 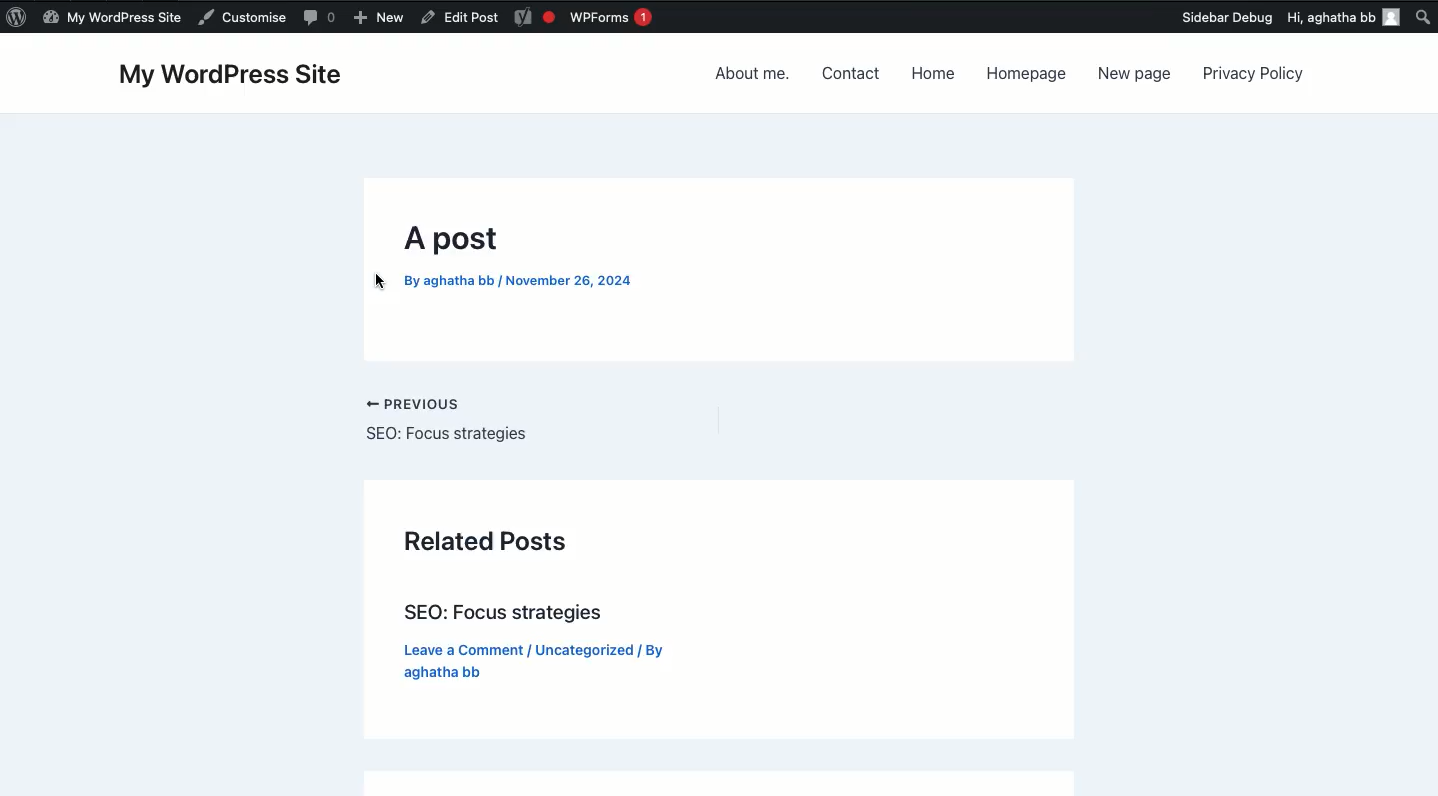 I want to click on Privacy policy, so click(x=1253, y=75).